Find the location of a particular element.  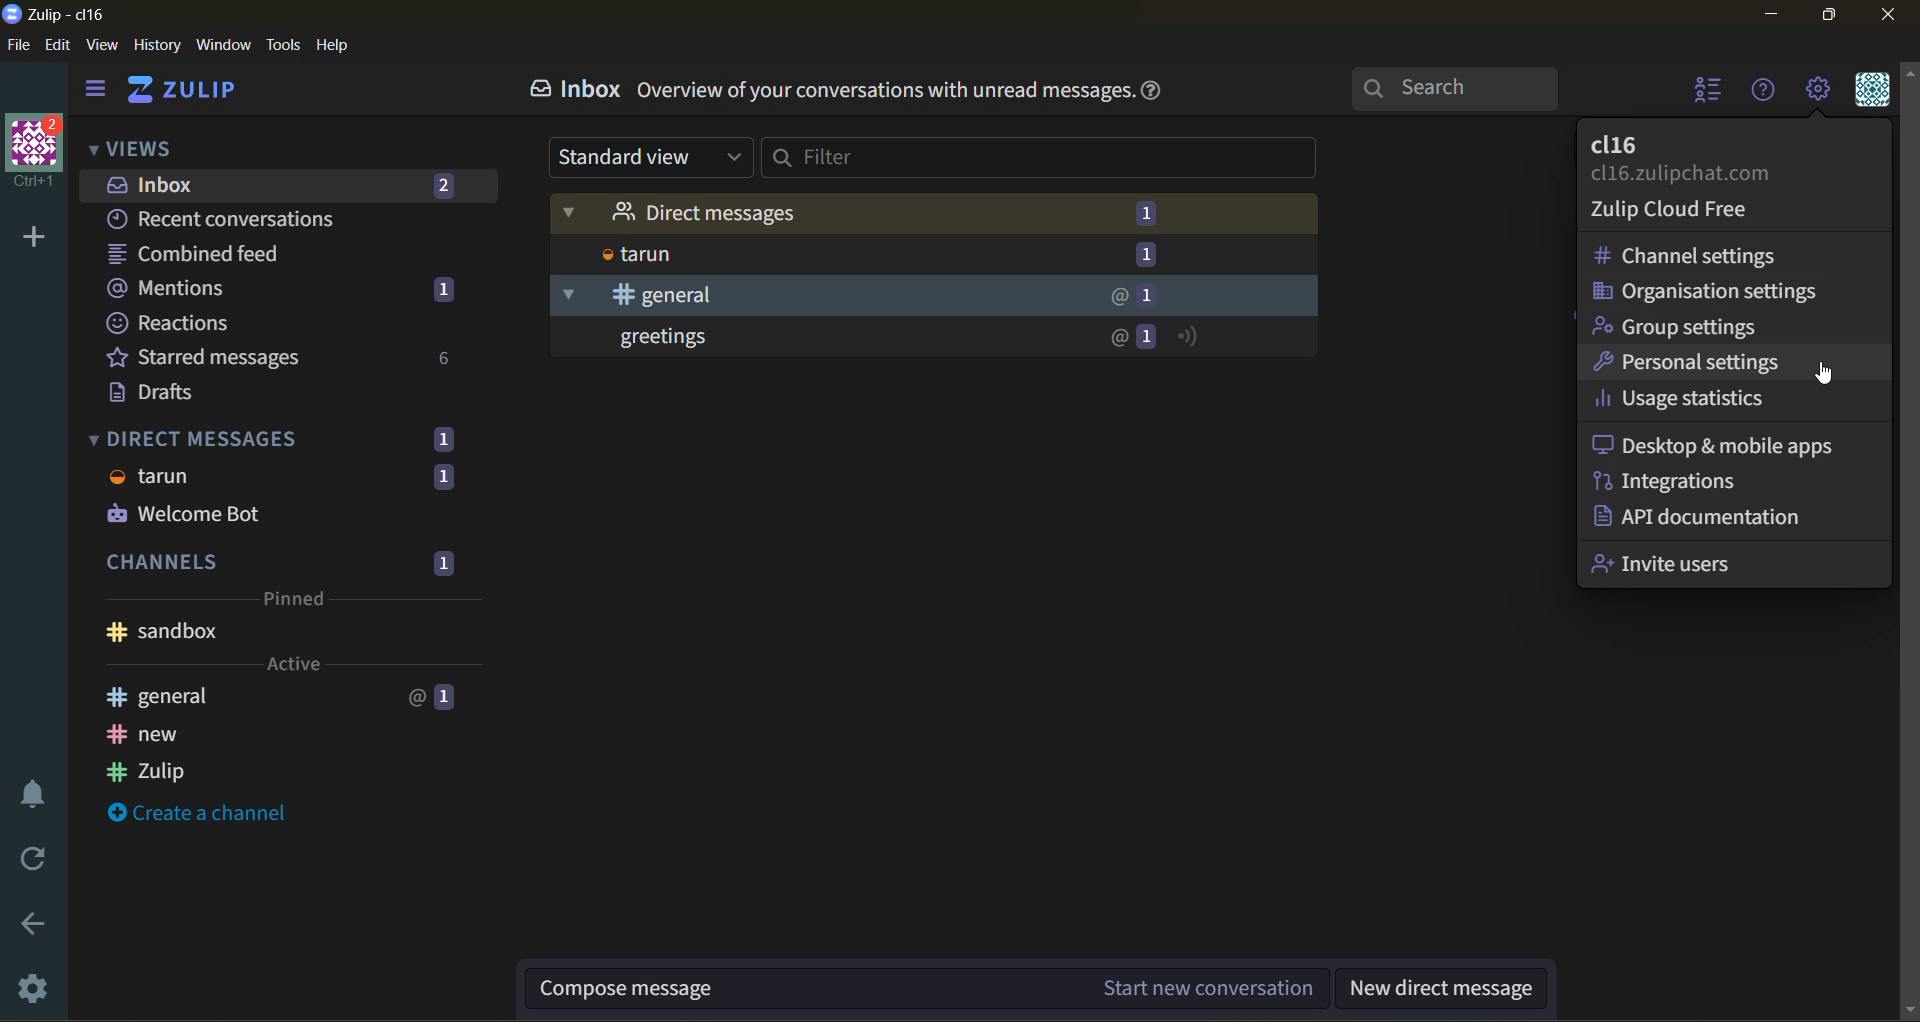

usage statistics is located at coordinates (1681, 398).